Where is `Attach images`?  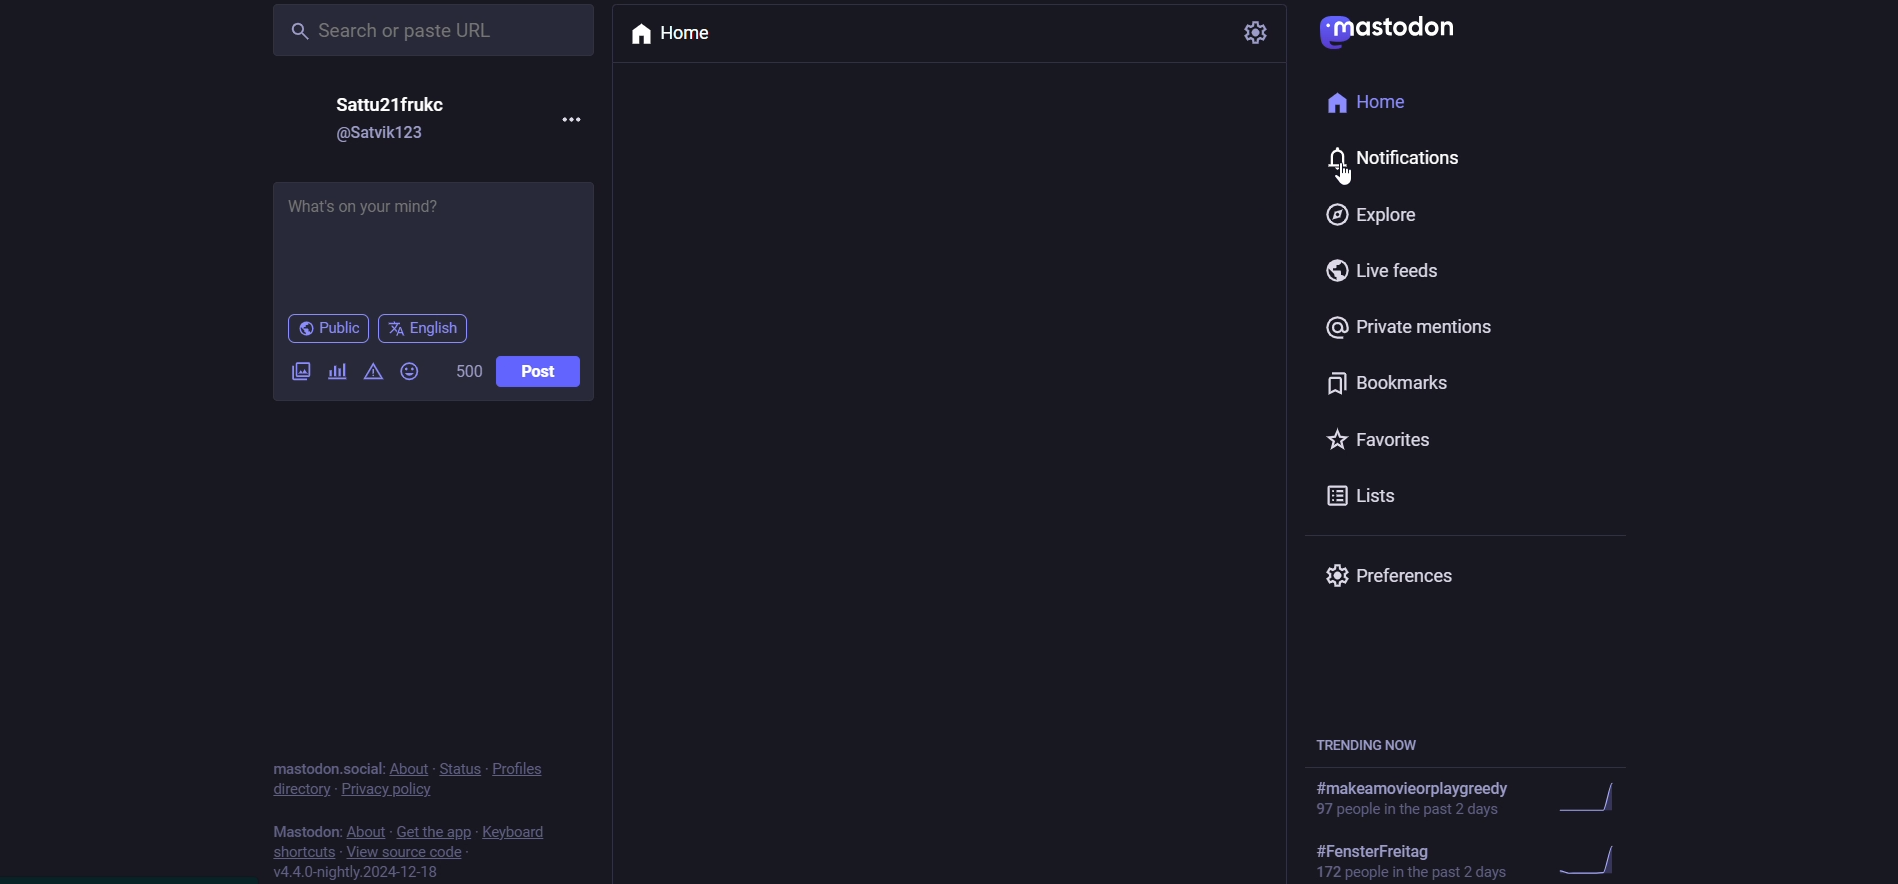 Attach images is located at coordinates (302, 371).